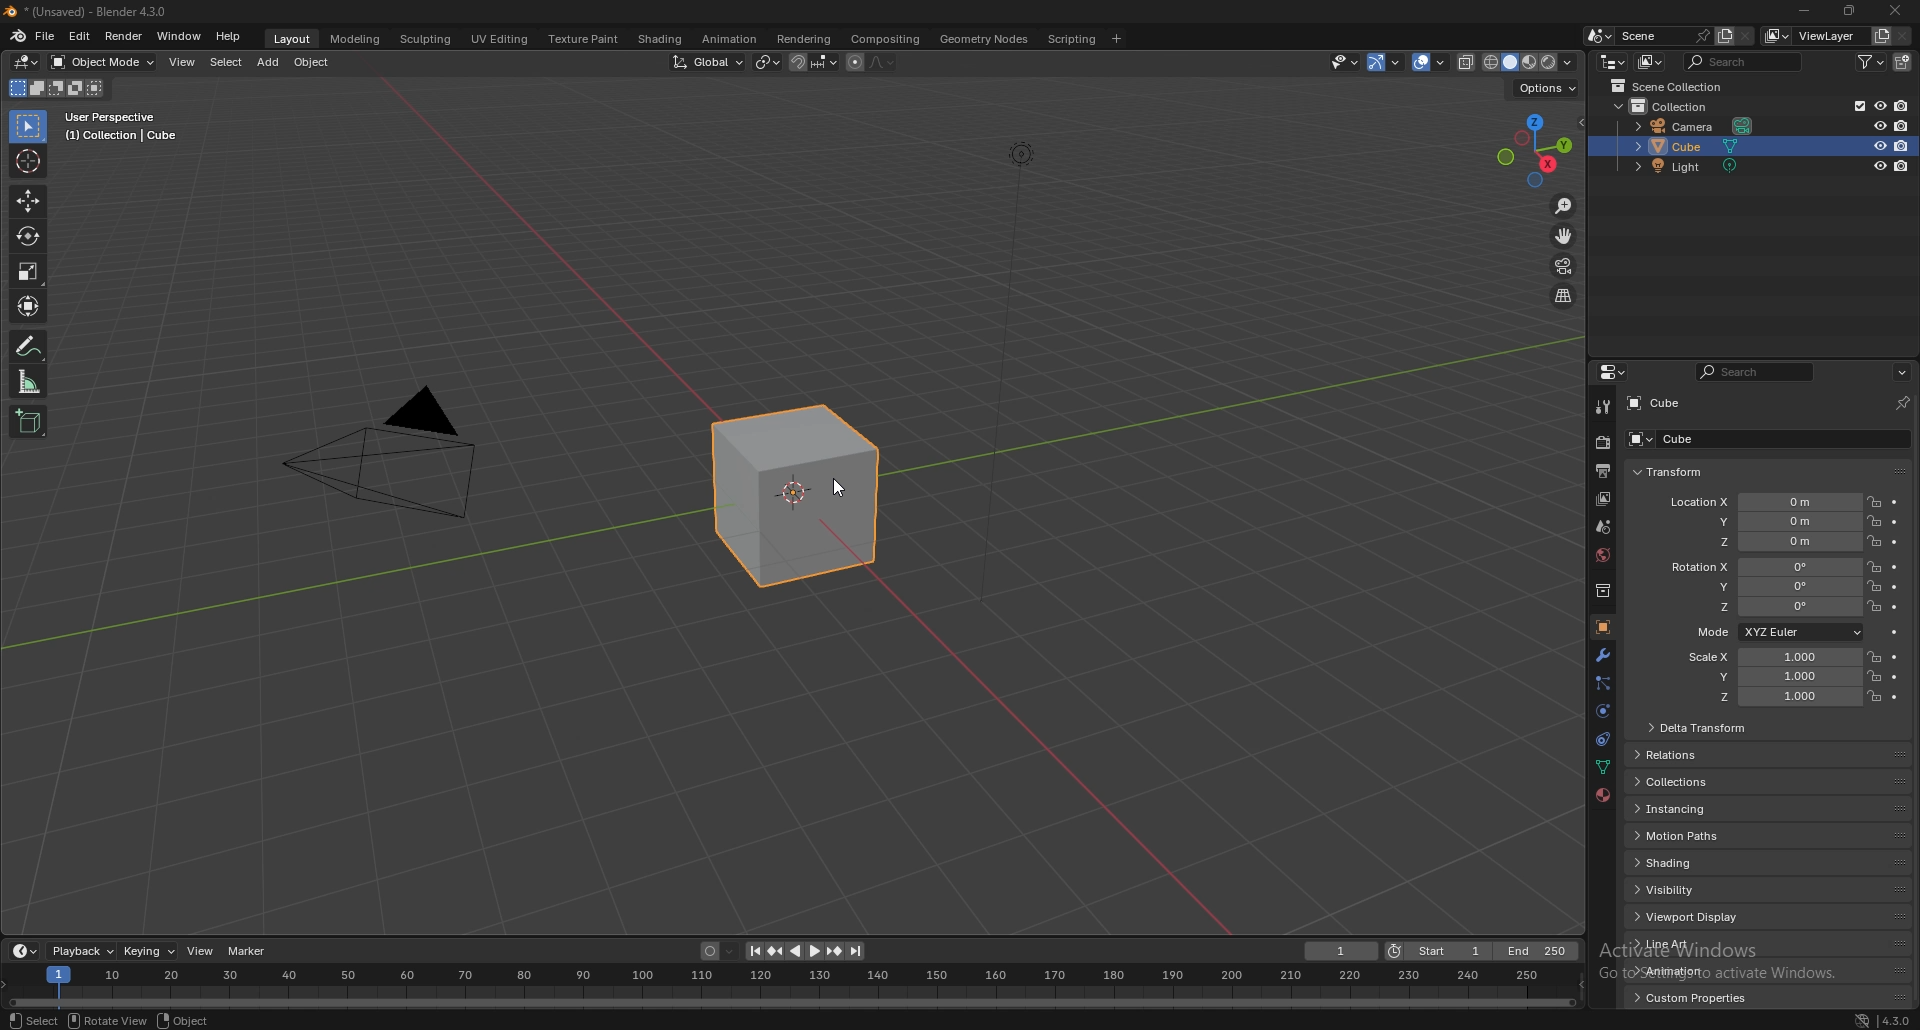  What do you see at coordinates (1667, 401) in the screenshot?
I see `cube` at bounding box center [1667, 401].